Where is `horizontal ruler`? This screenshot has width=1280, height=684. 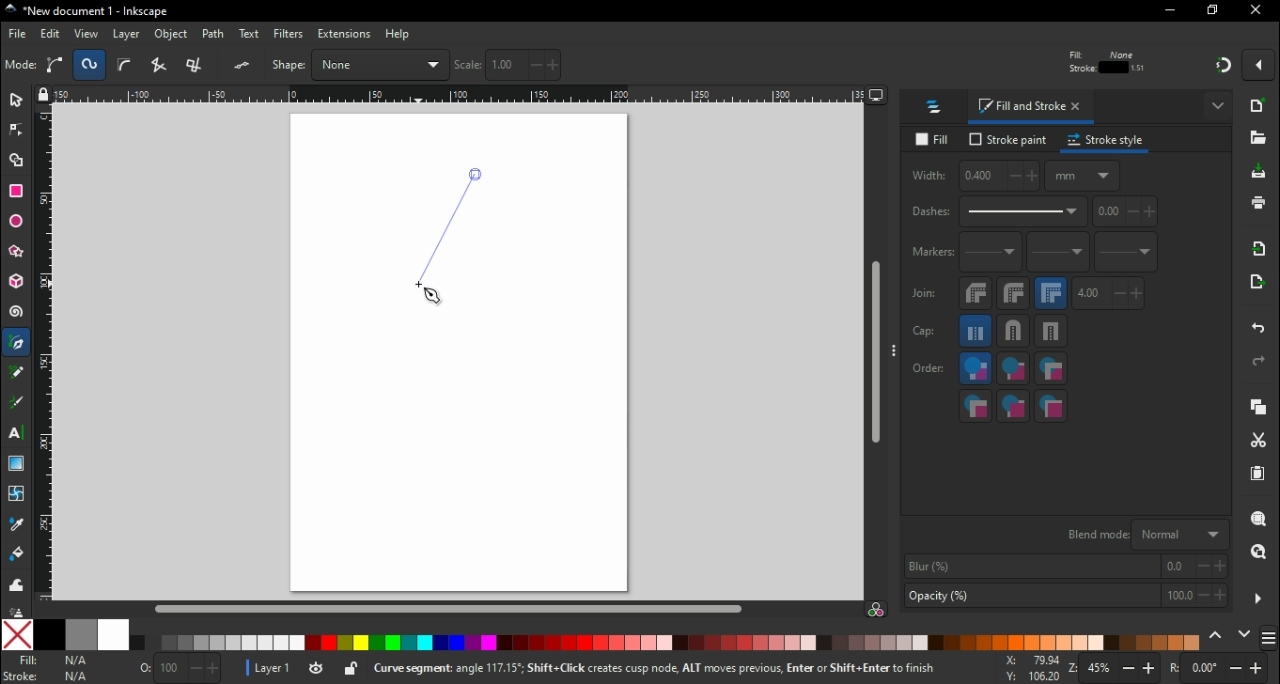 horizontal ruler is located at coordinates (461, 97).